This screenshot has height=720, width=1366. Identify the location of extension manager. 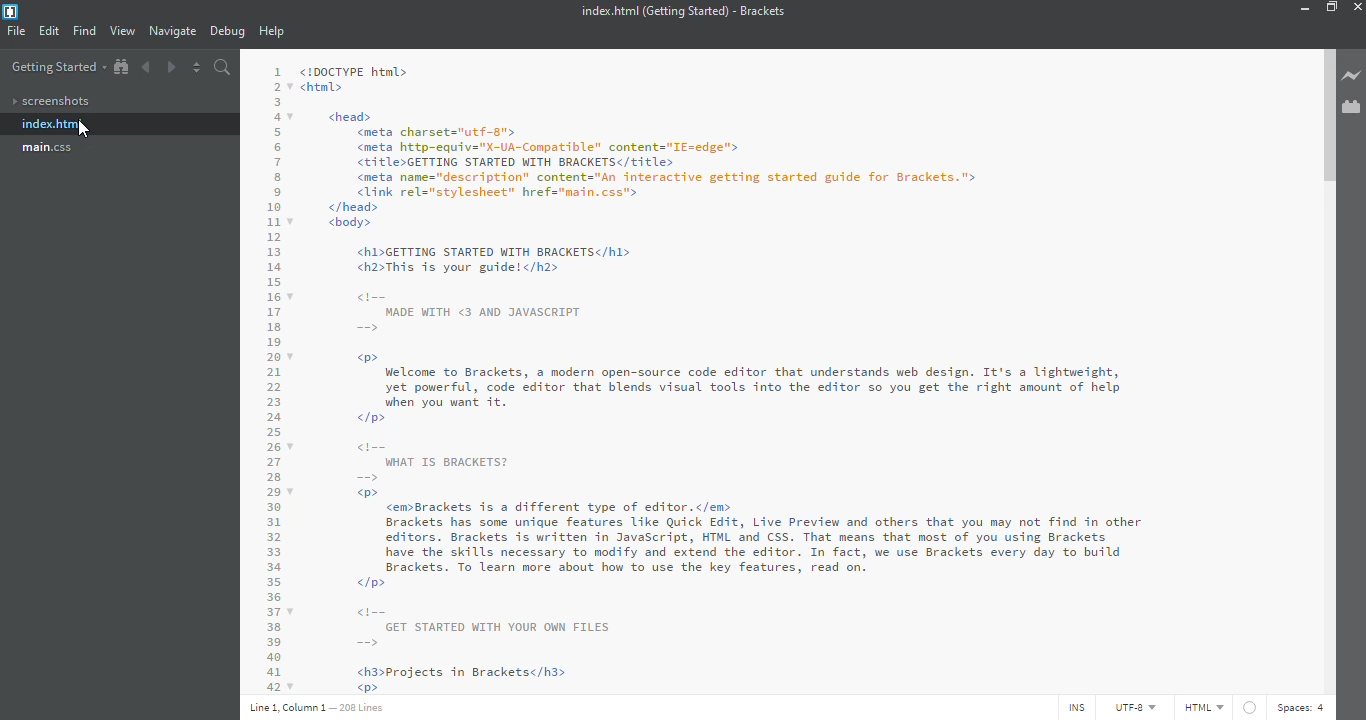
(1352, 107).